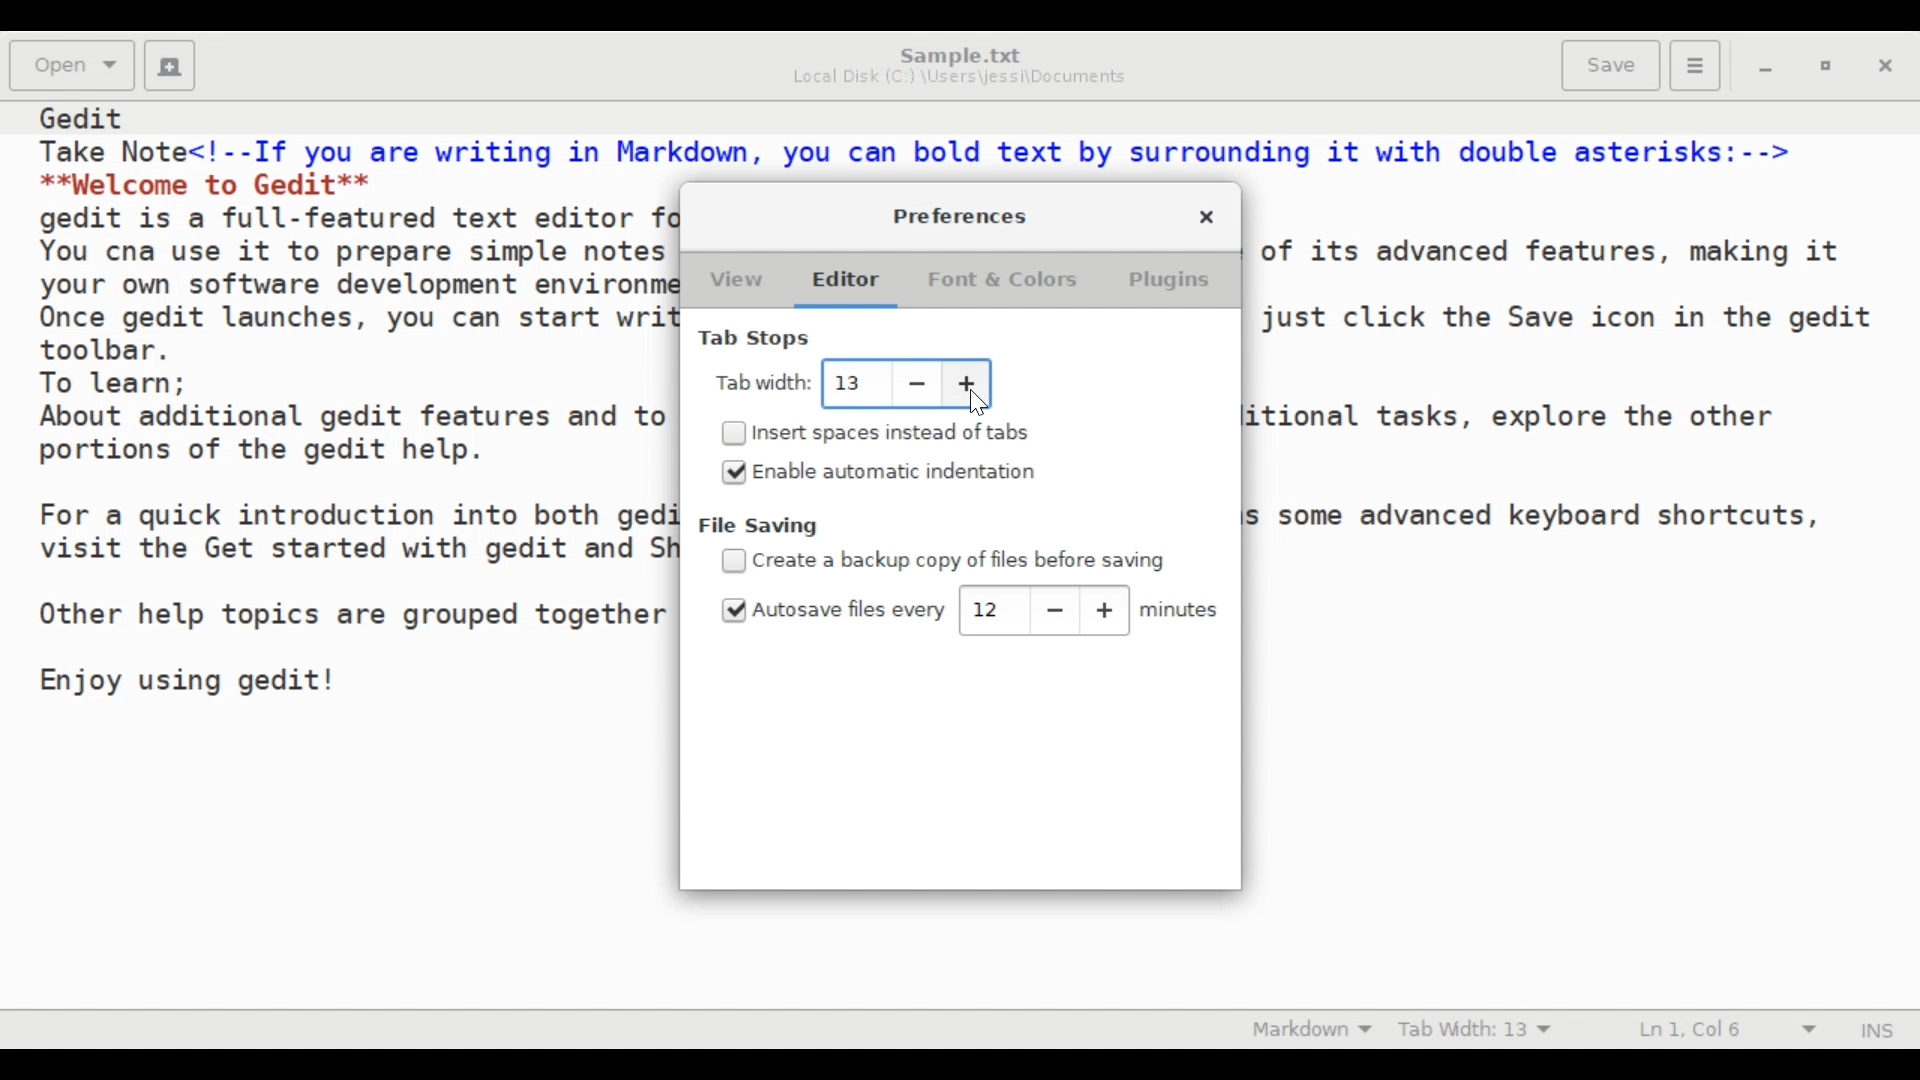  Describe the element at coordinates (960, 79) in the screenshot. I see `Local Disk (C:) \Users\jessi\Documents` at that location.